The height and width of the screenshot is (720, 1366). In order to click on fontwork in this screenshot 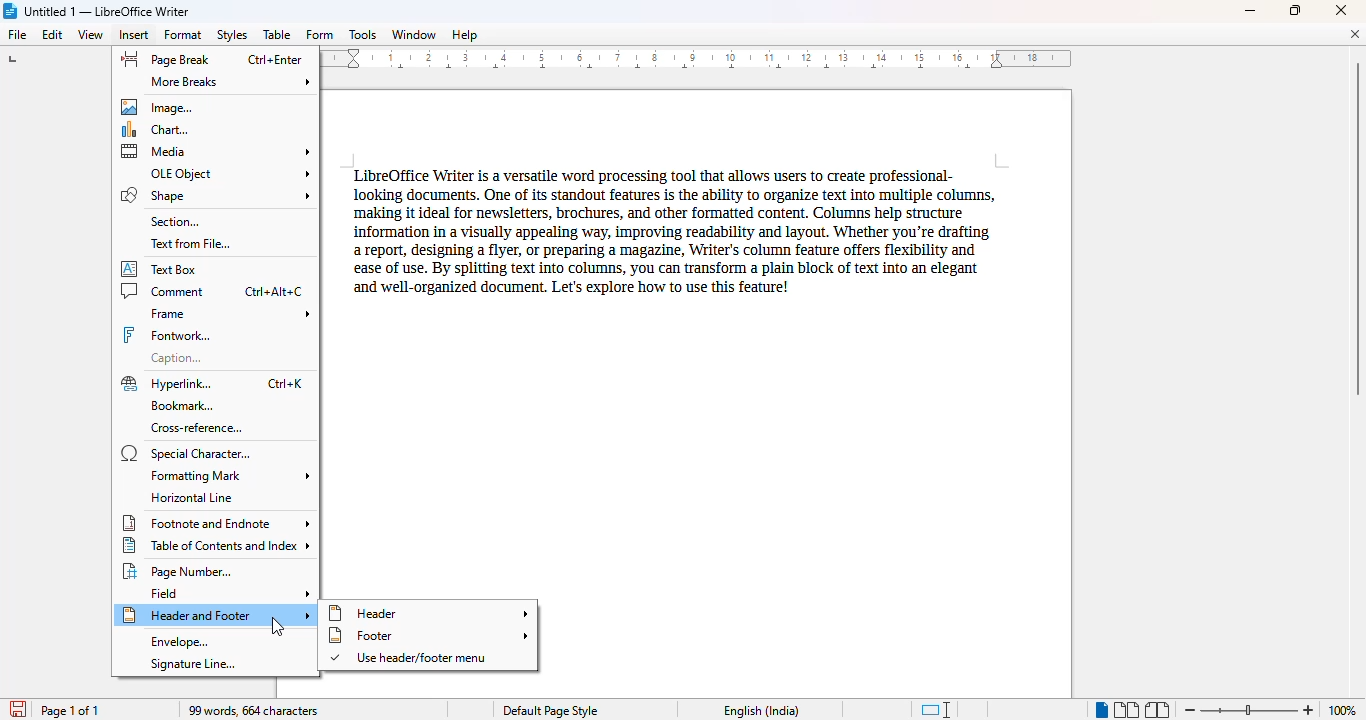, I will do `click(167, 335)`.